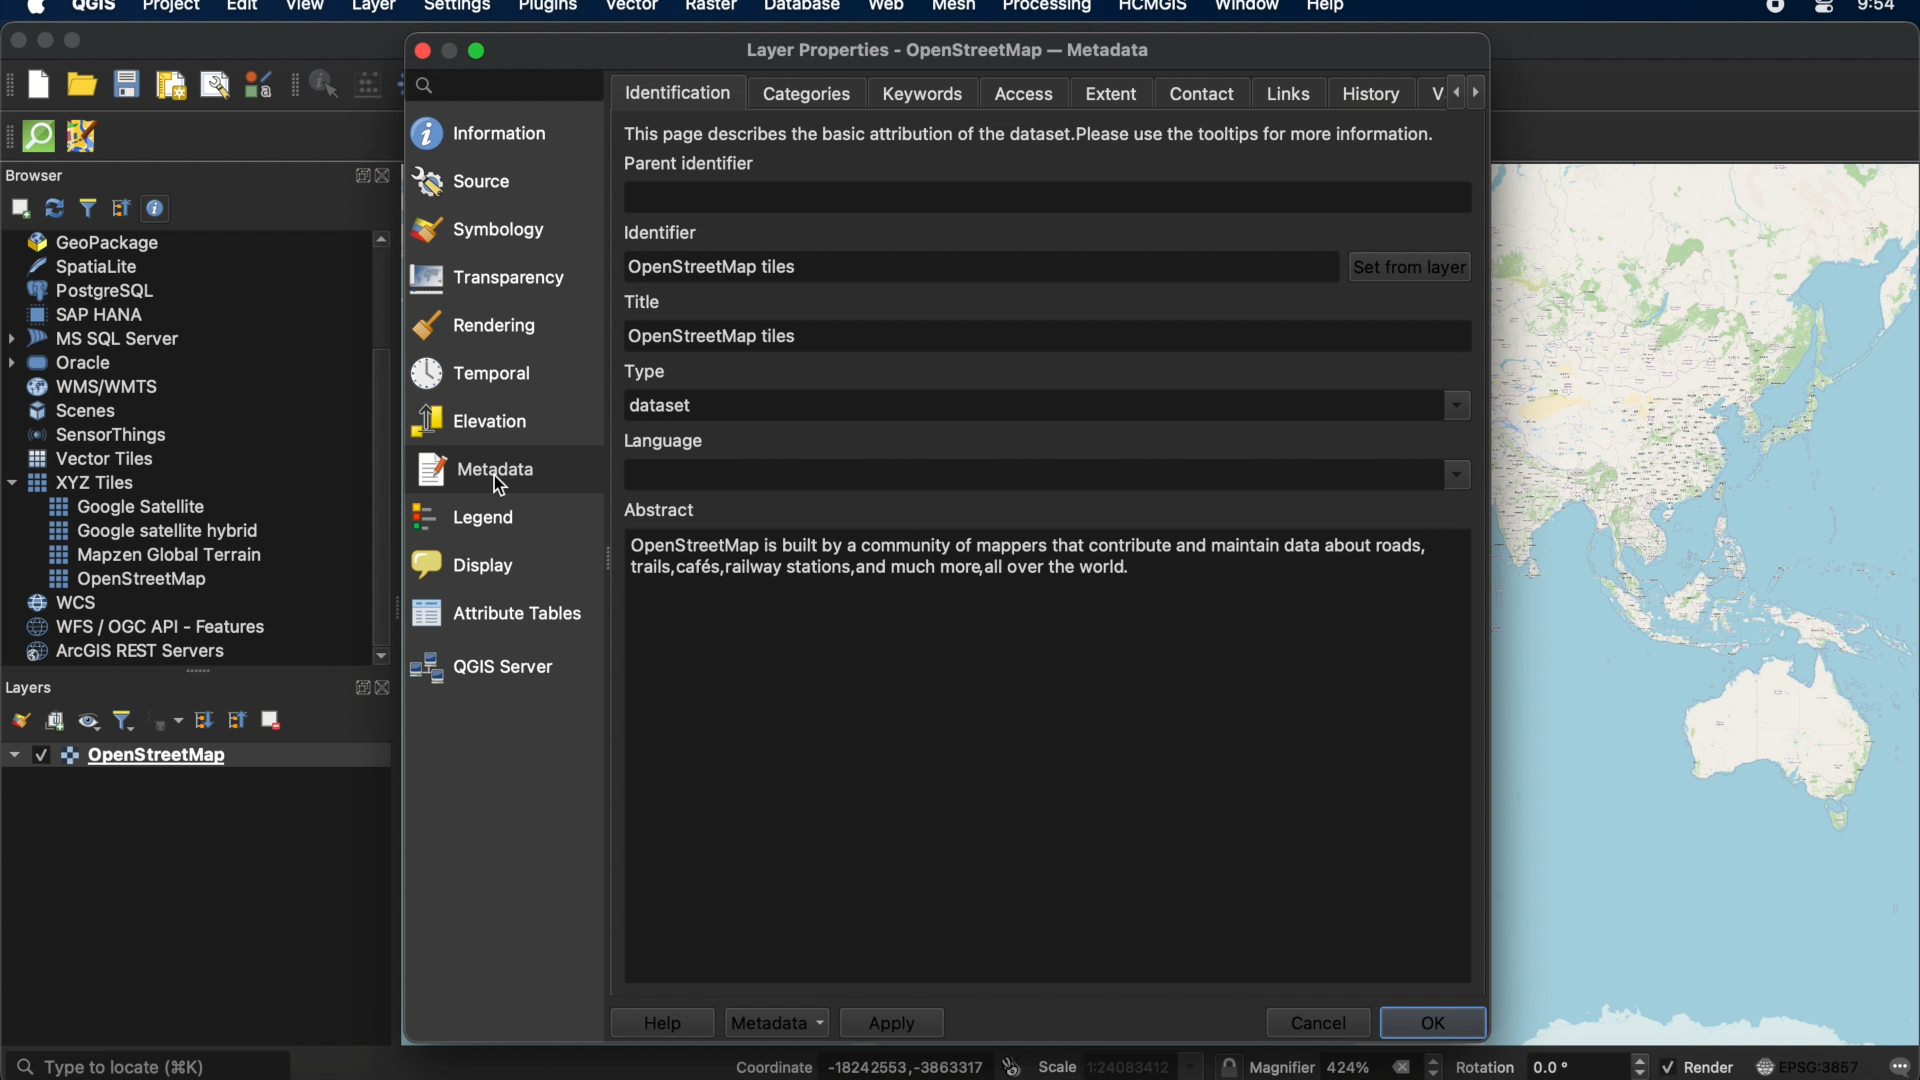 This screenshot has width=1920, height=1080. What do you see at coordinates (381, 450) in the screenshot?
I see `SCROLLBAR` at bounding box center [381, 450].